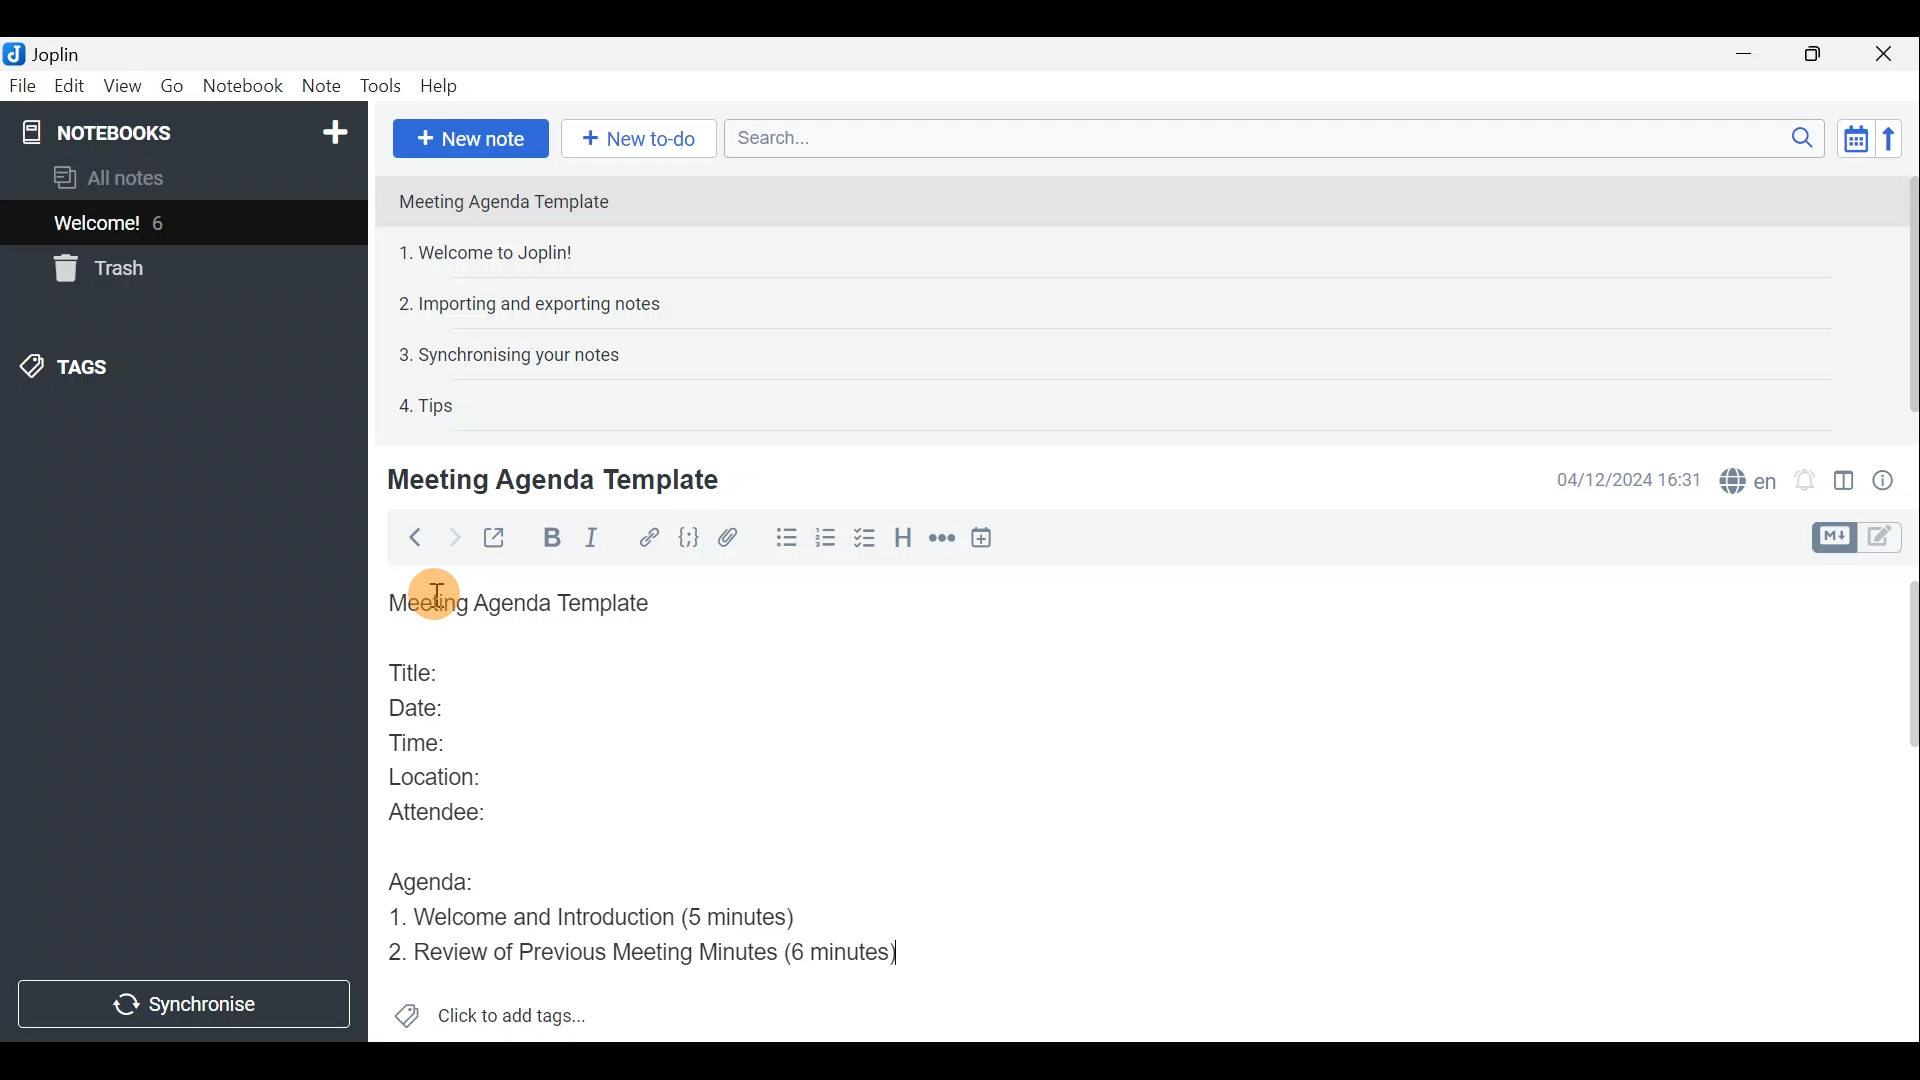 The width and height of the screenshot is (1920, 1080). Describe the element at coordinates (1890, 139) in the screenshot. I see `Reverse sort order` at that location.